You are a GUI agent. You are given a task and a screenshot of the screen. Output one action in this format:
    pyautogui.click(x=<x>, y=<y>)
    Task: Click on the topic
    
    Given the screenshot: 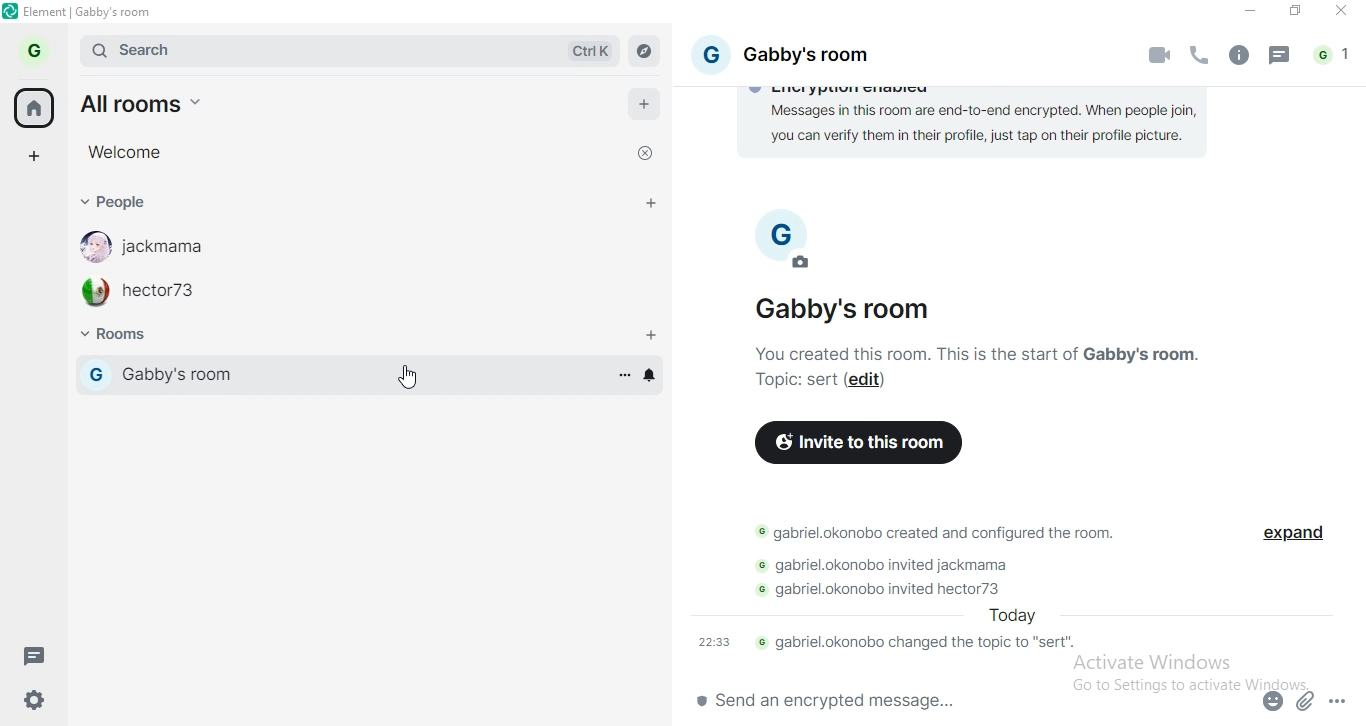 What is the action you would take?
    pyautogui.click(x=794, y=381)
    